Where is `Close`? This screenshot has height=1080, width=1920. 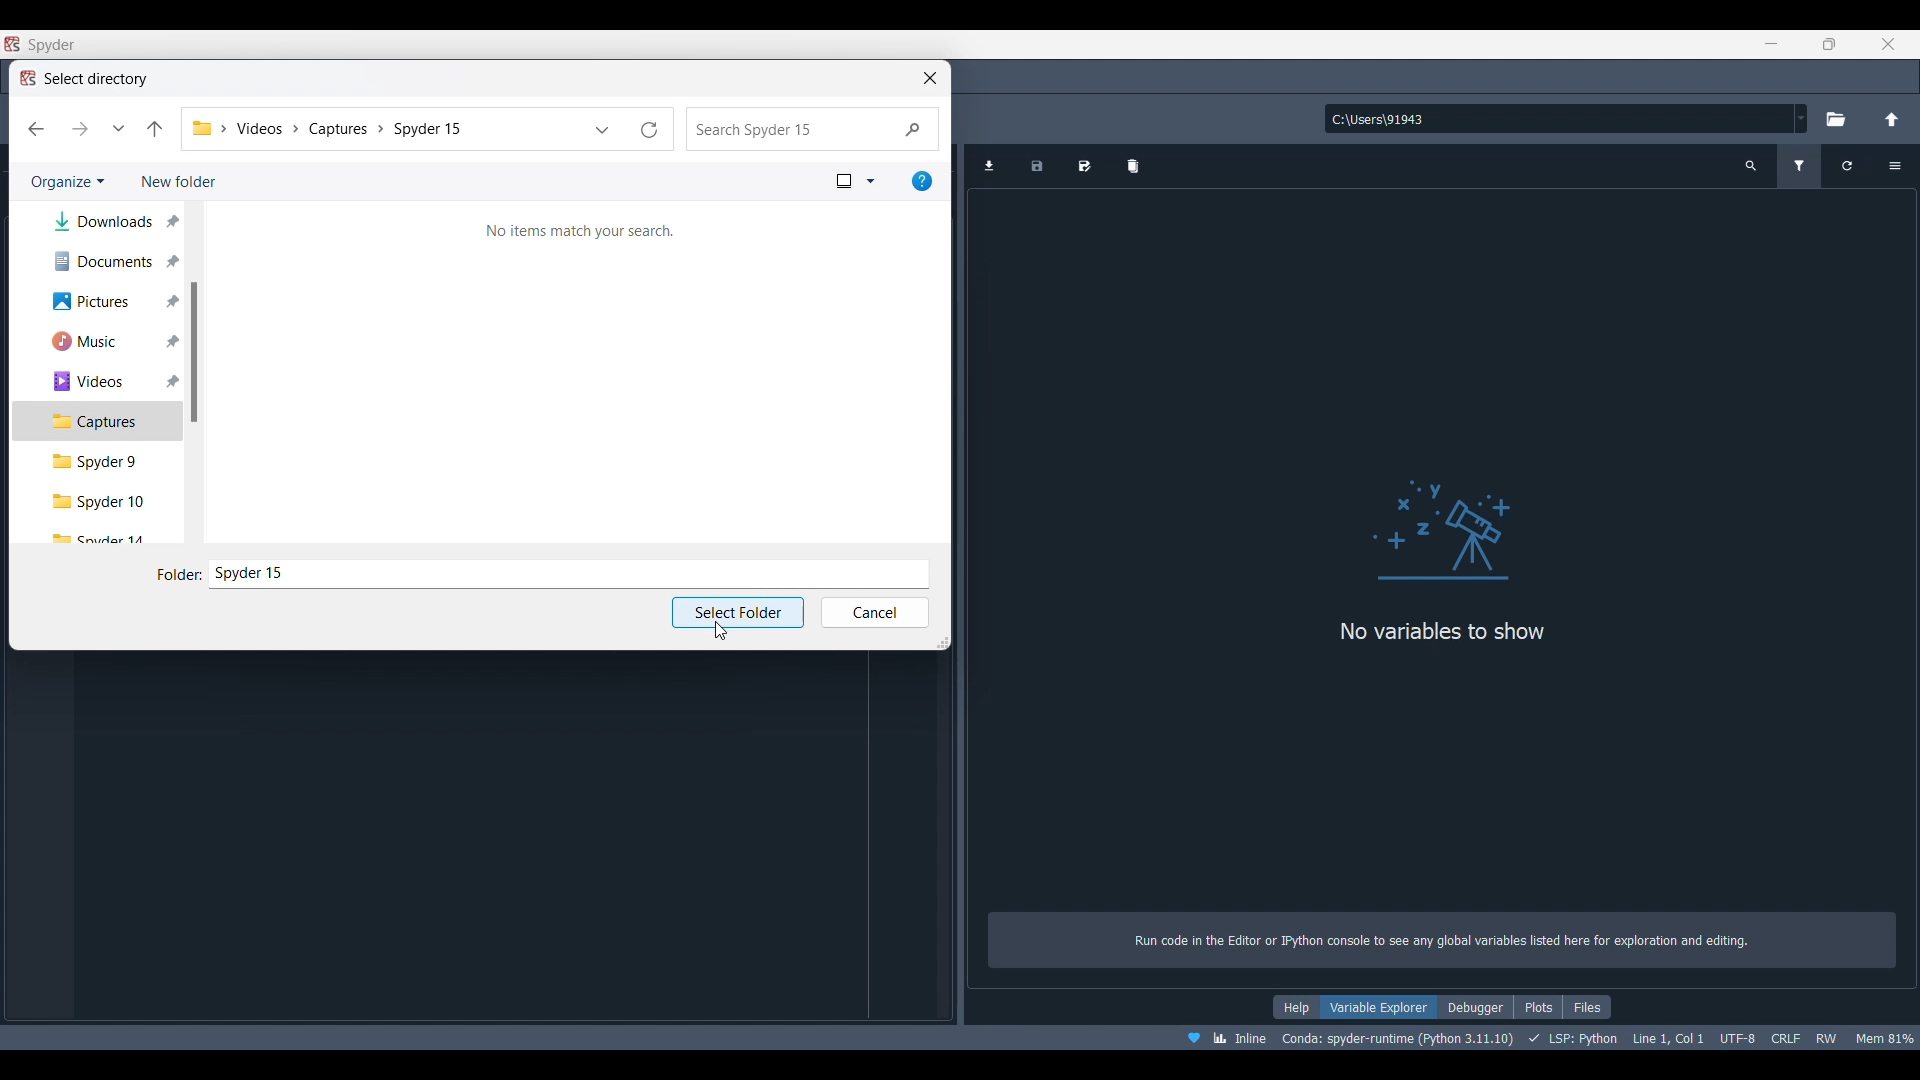 Close is located at coordinates (930, 78).